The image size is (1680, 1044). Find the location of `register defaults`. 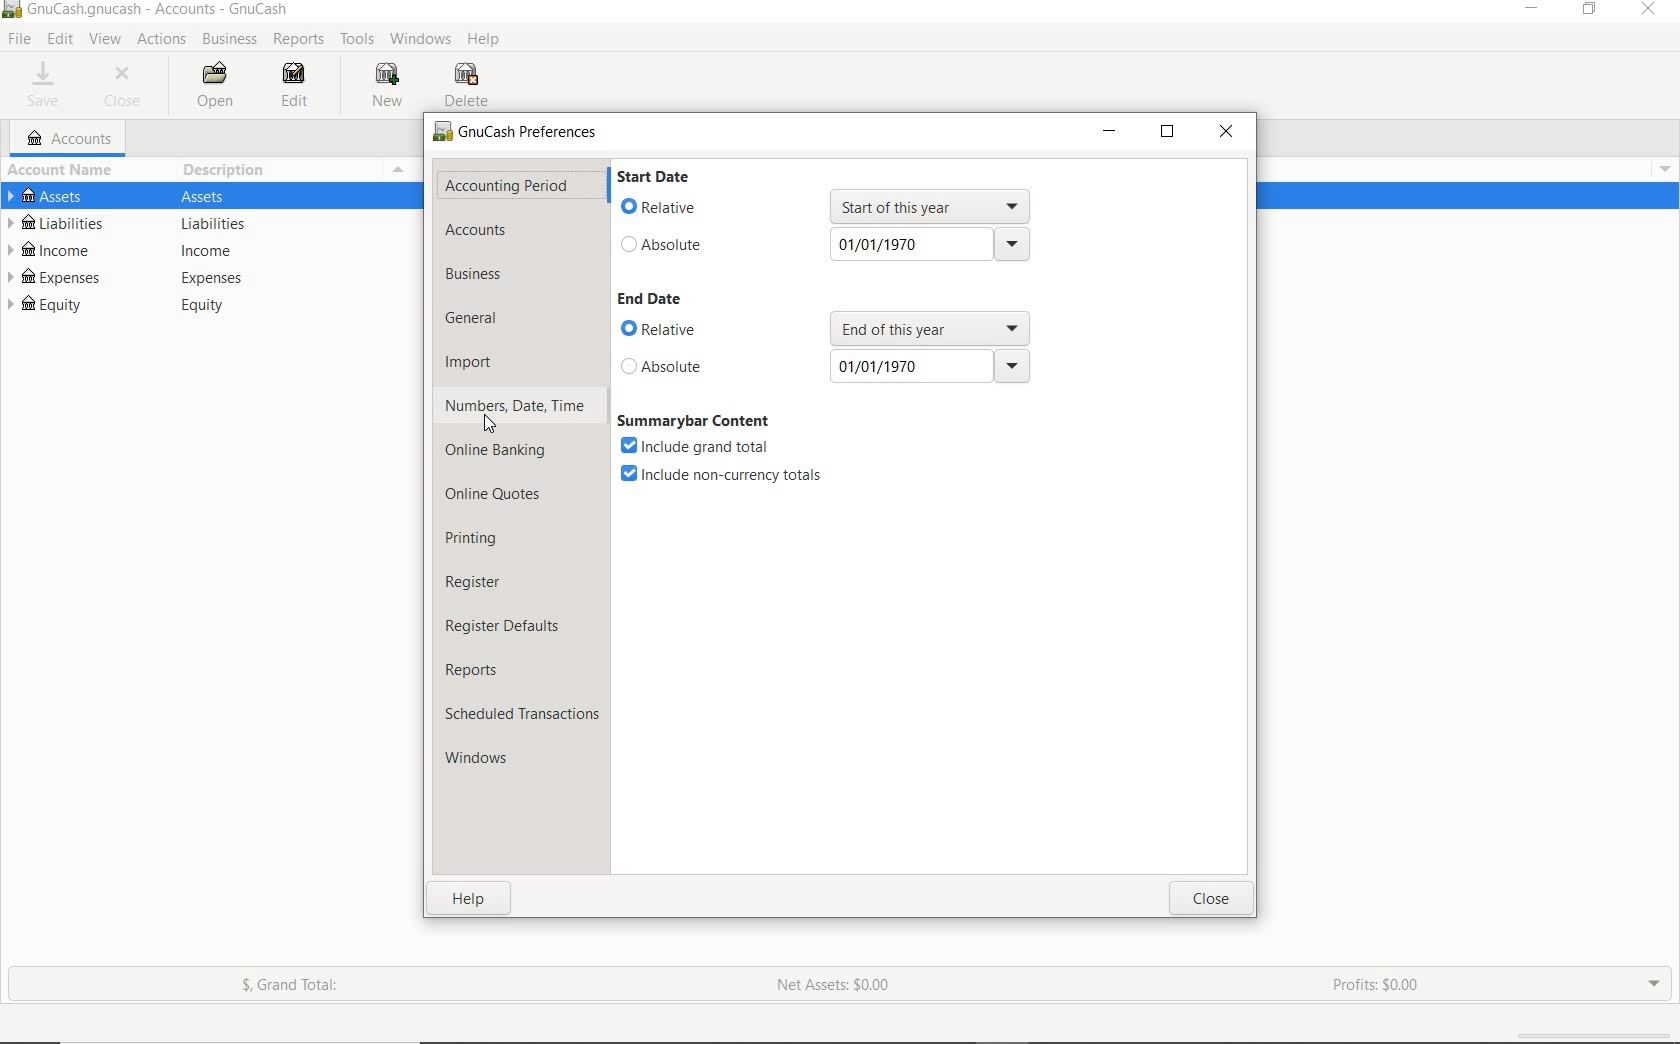

register defaults is located at coordinates (505, 625).